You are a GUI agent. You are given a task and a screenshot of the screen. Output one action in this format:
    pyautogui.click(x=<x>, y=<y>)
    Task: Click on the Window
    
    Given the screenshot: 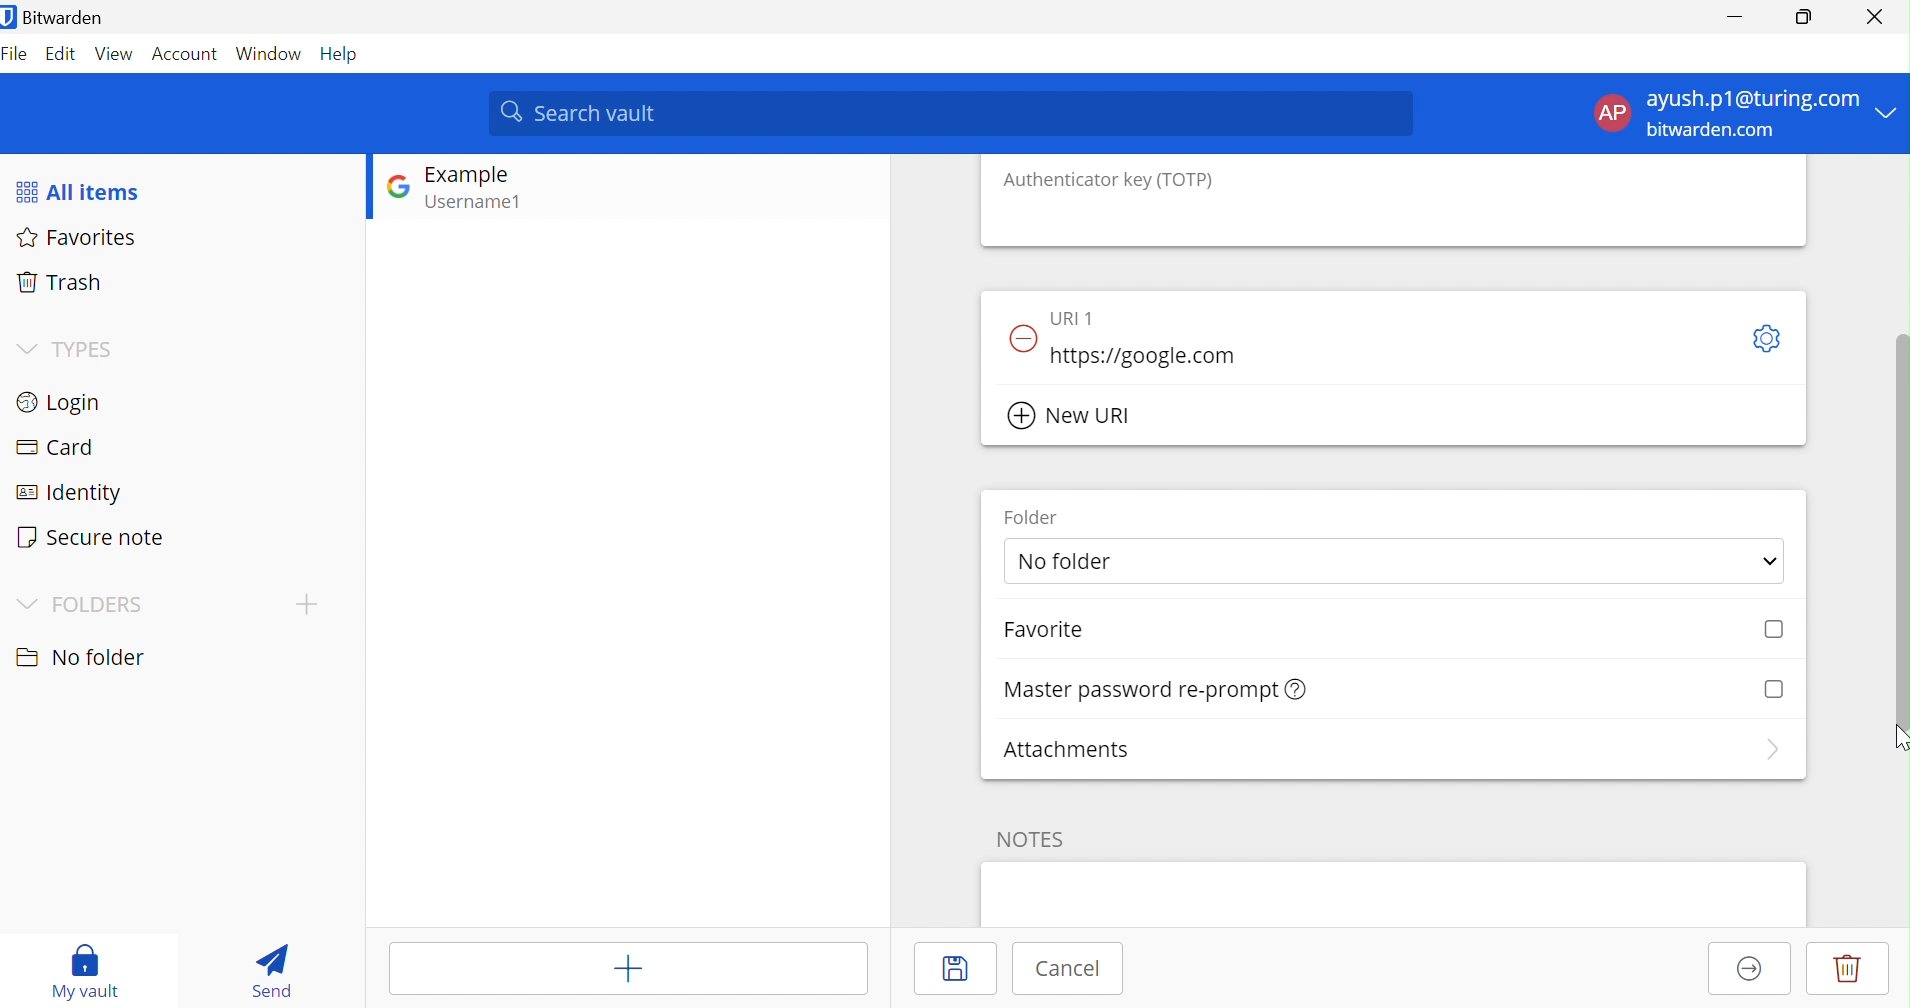 What is the action you would take?
    pyautogui.click(x=269, y=53)
    